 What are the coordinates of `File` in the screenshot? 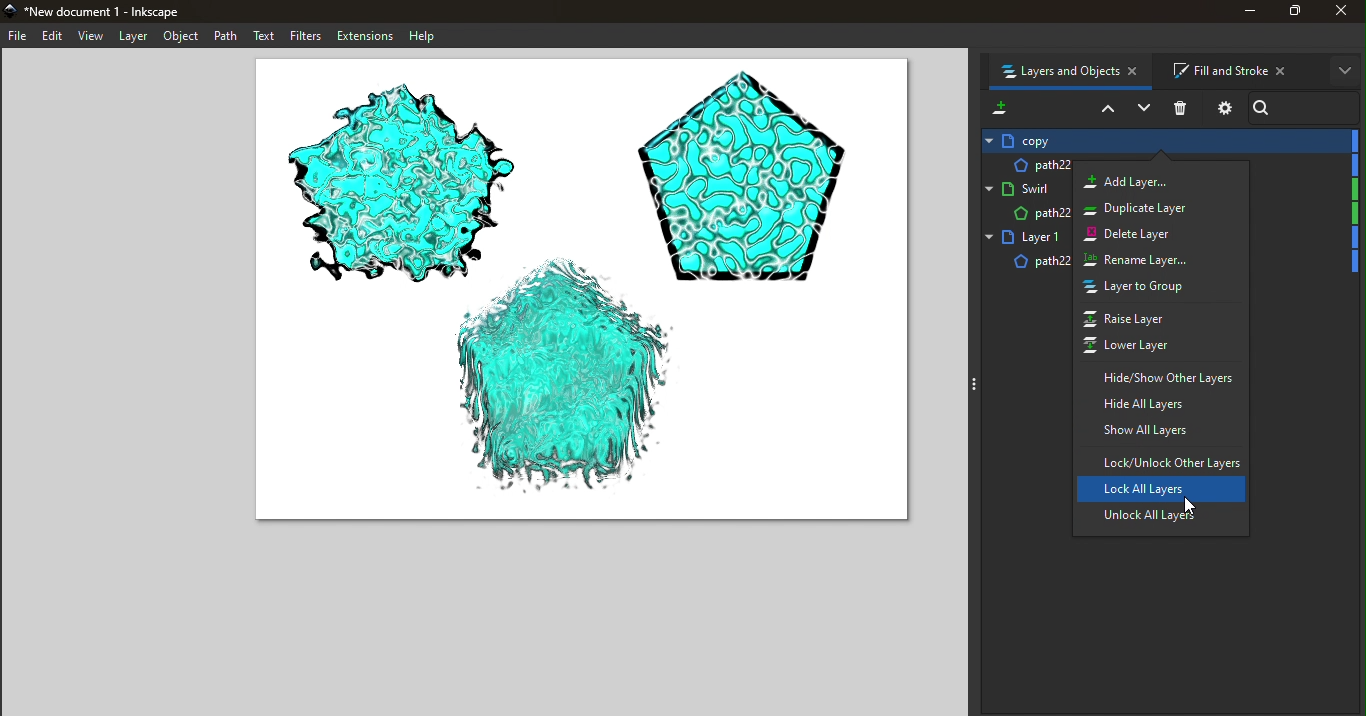 It's located at (20, 35).